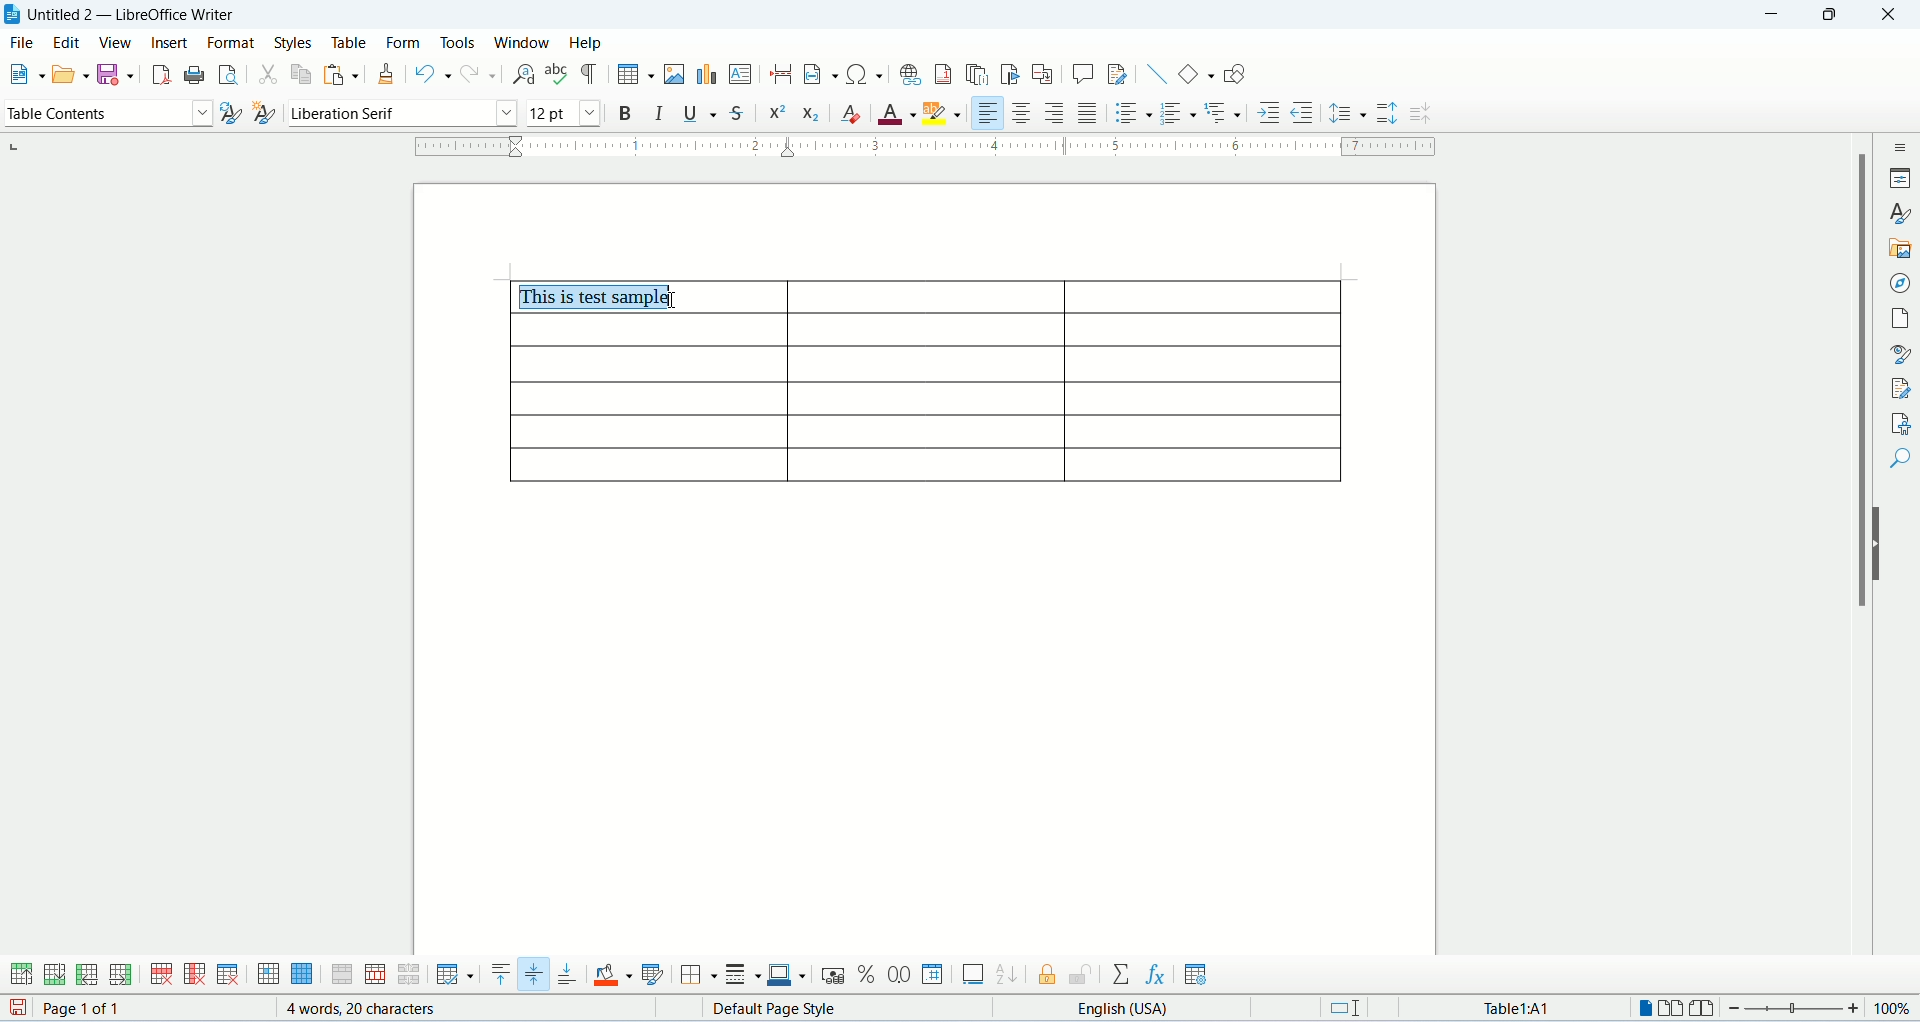 This screenshot has height=1022, width=1920. Describe the element at coordinates (86, 976) in the screenshot. I see `insert columns before` at that location.